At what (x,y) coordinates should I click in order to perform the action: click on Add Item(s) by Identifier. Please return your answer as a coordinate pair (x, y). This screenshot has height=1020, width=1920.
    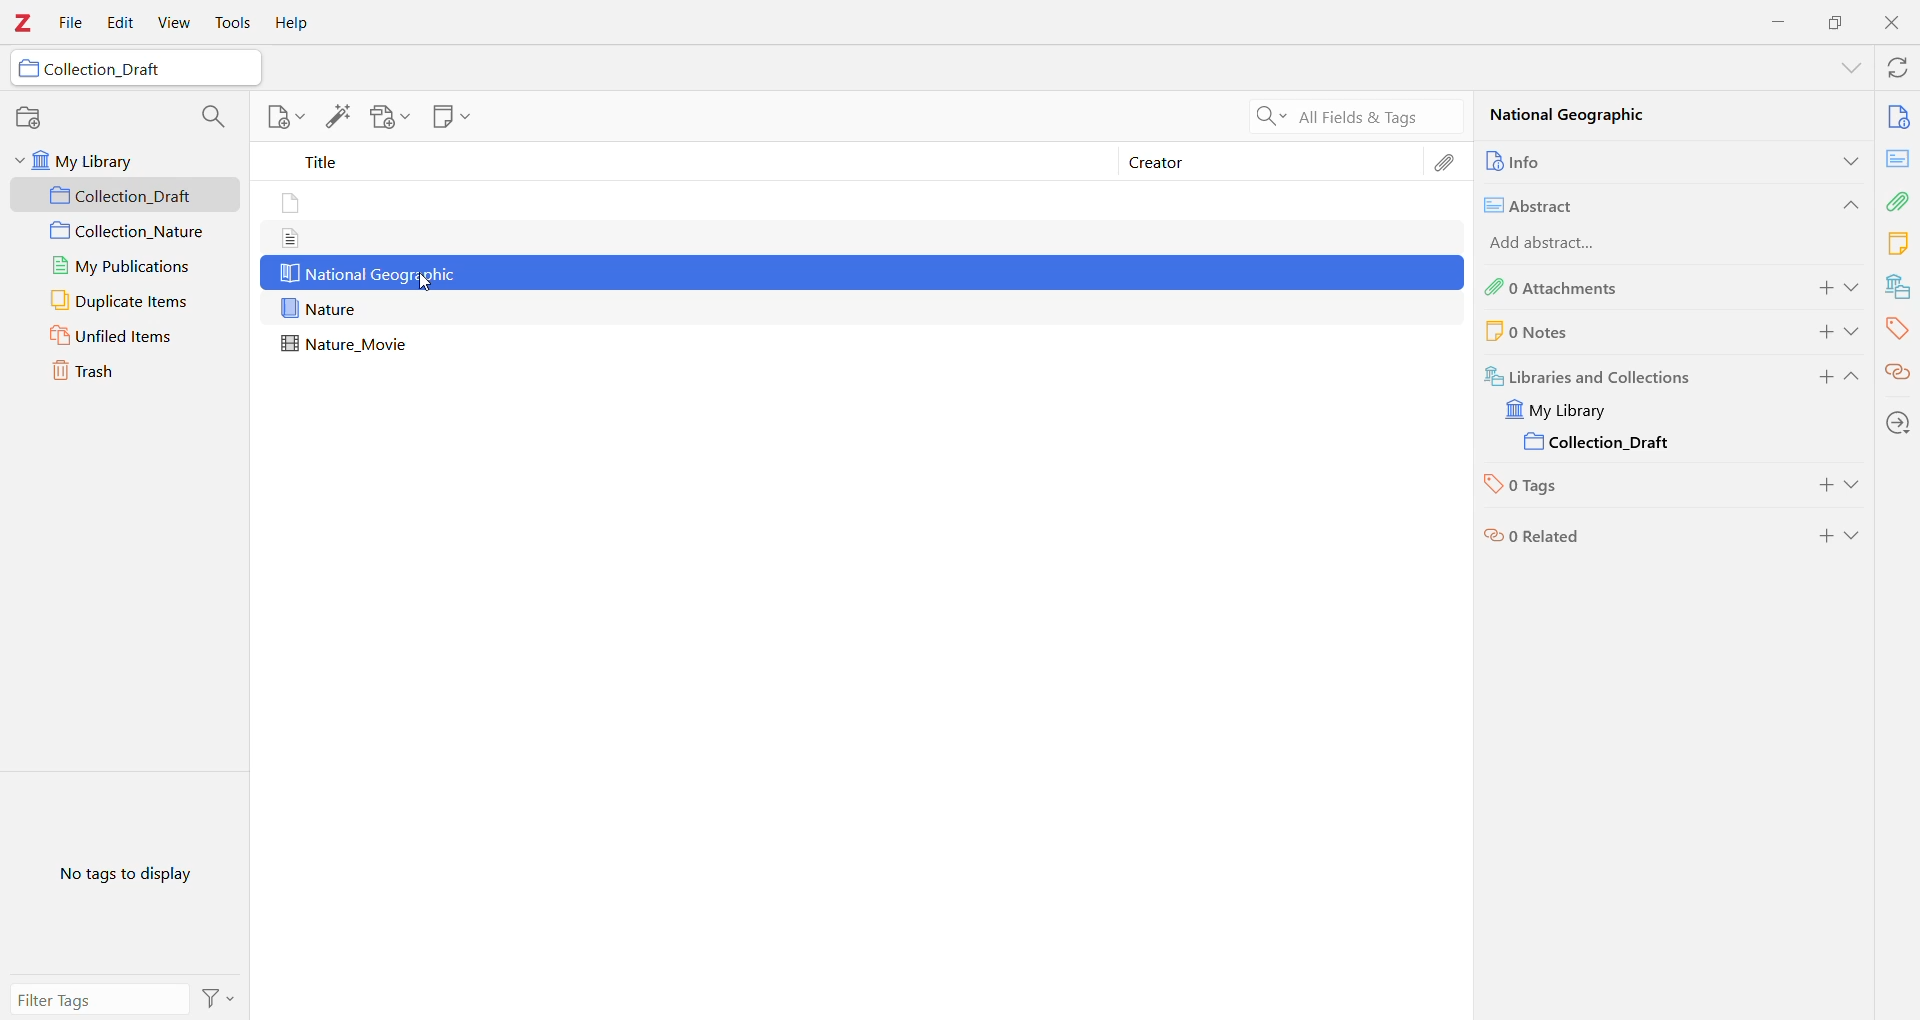
    Looking at the image, I should click on (341, 117).